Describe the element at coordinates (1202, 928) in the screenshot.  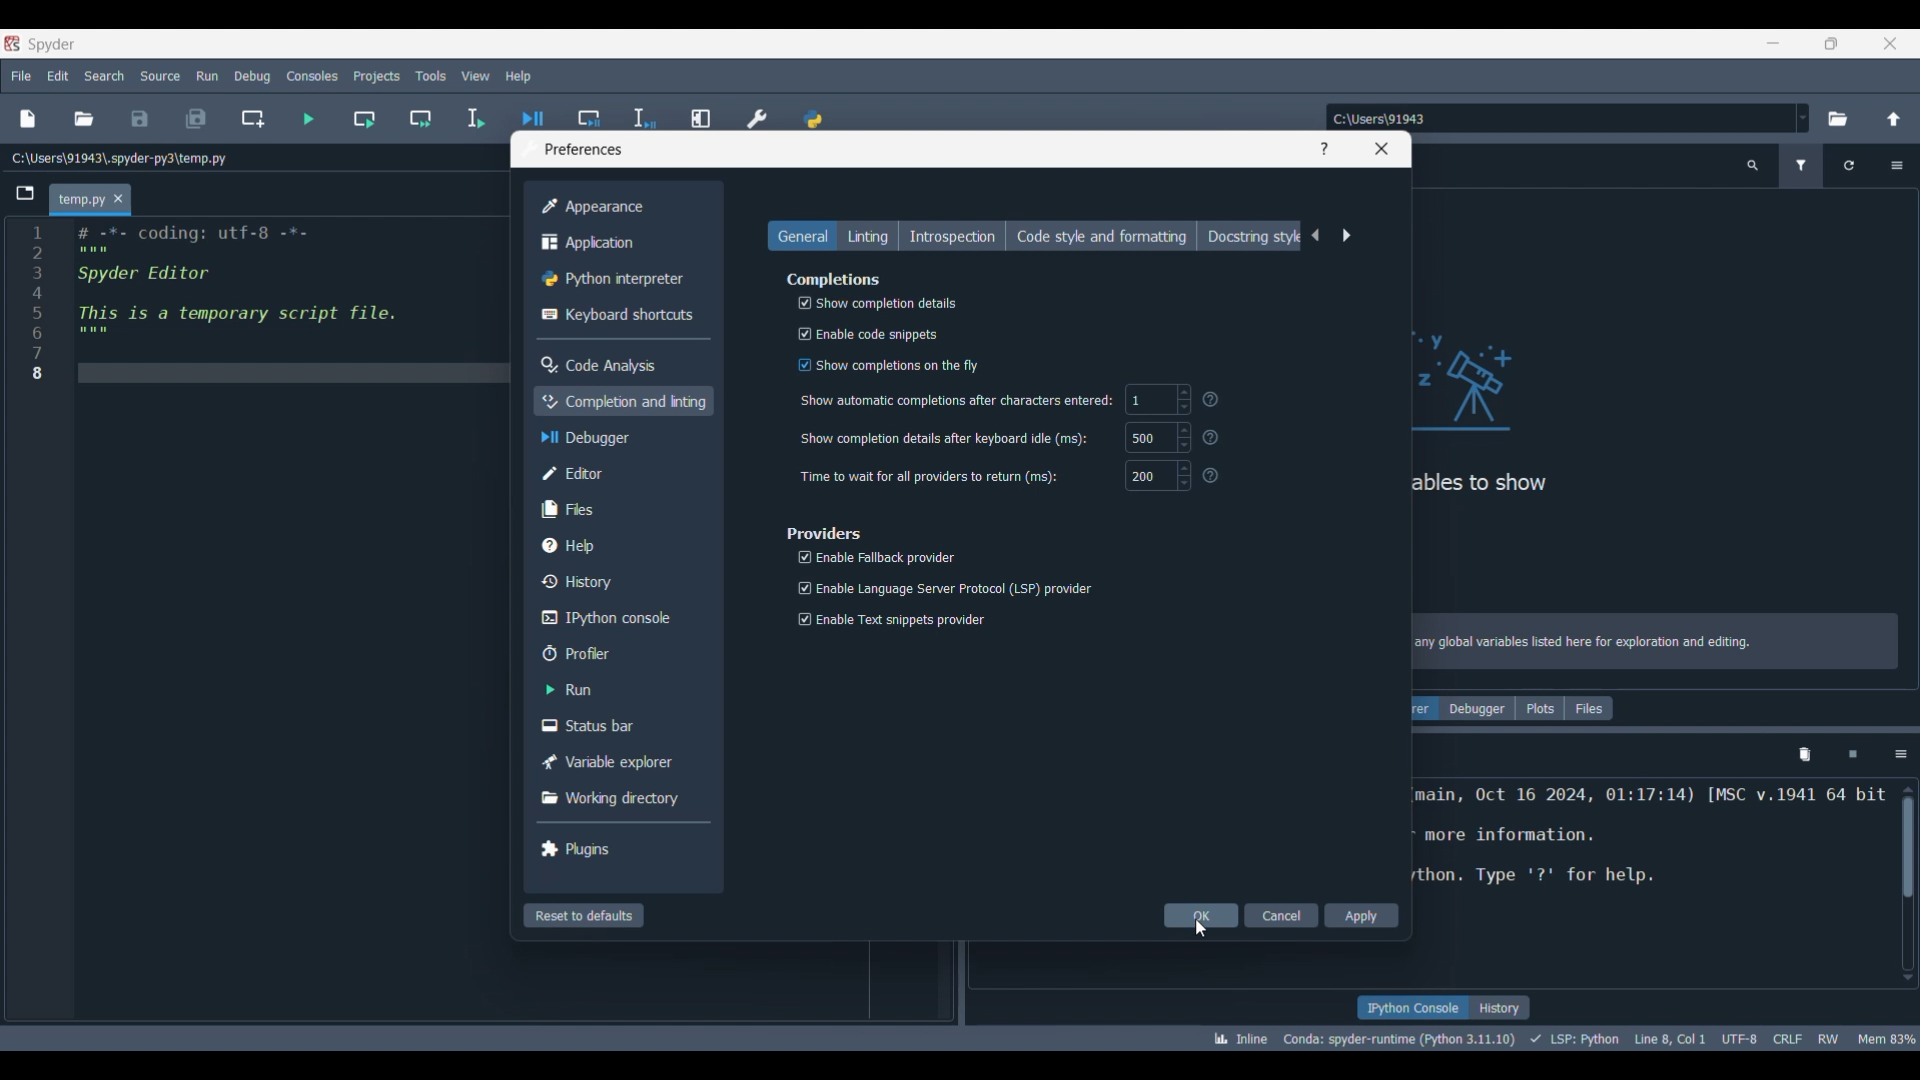
I see `Cursor clicking on OK` at that location.